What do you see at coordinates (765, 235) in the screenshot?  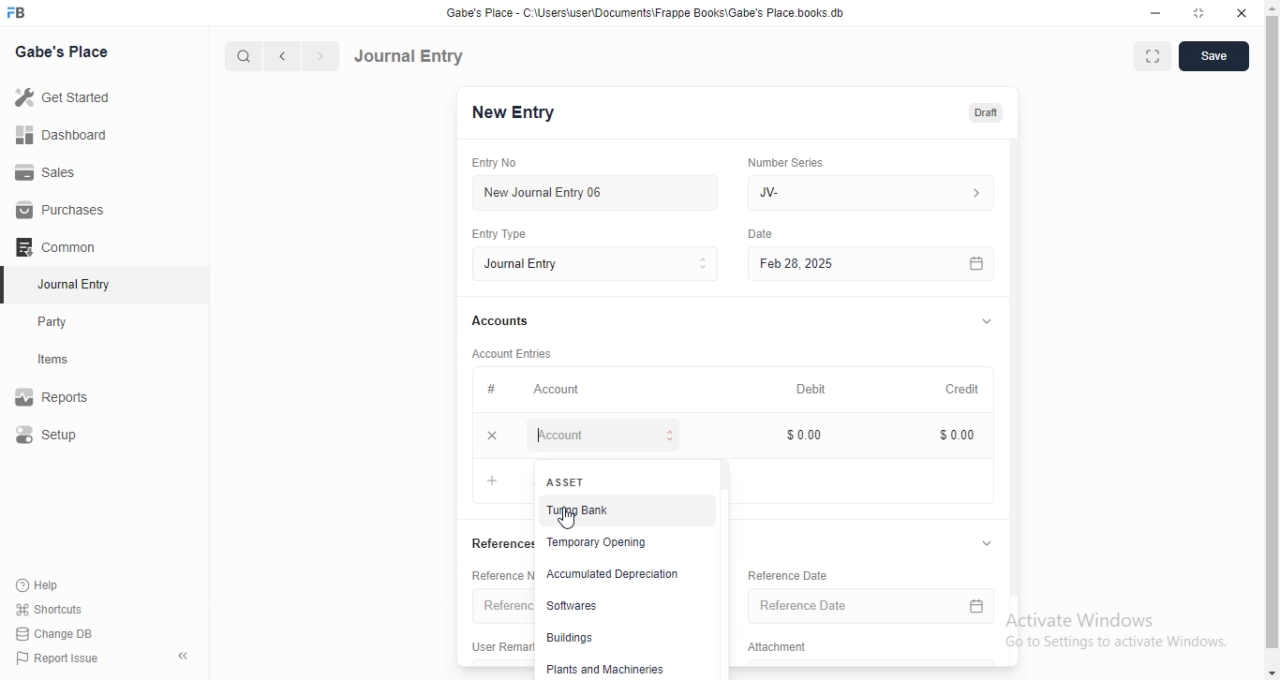 I see `` at bounding box center [765, 235].